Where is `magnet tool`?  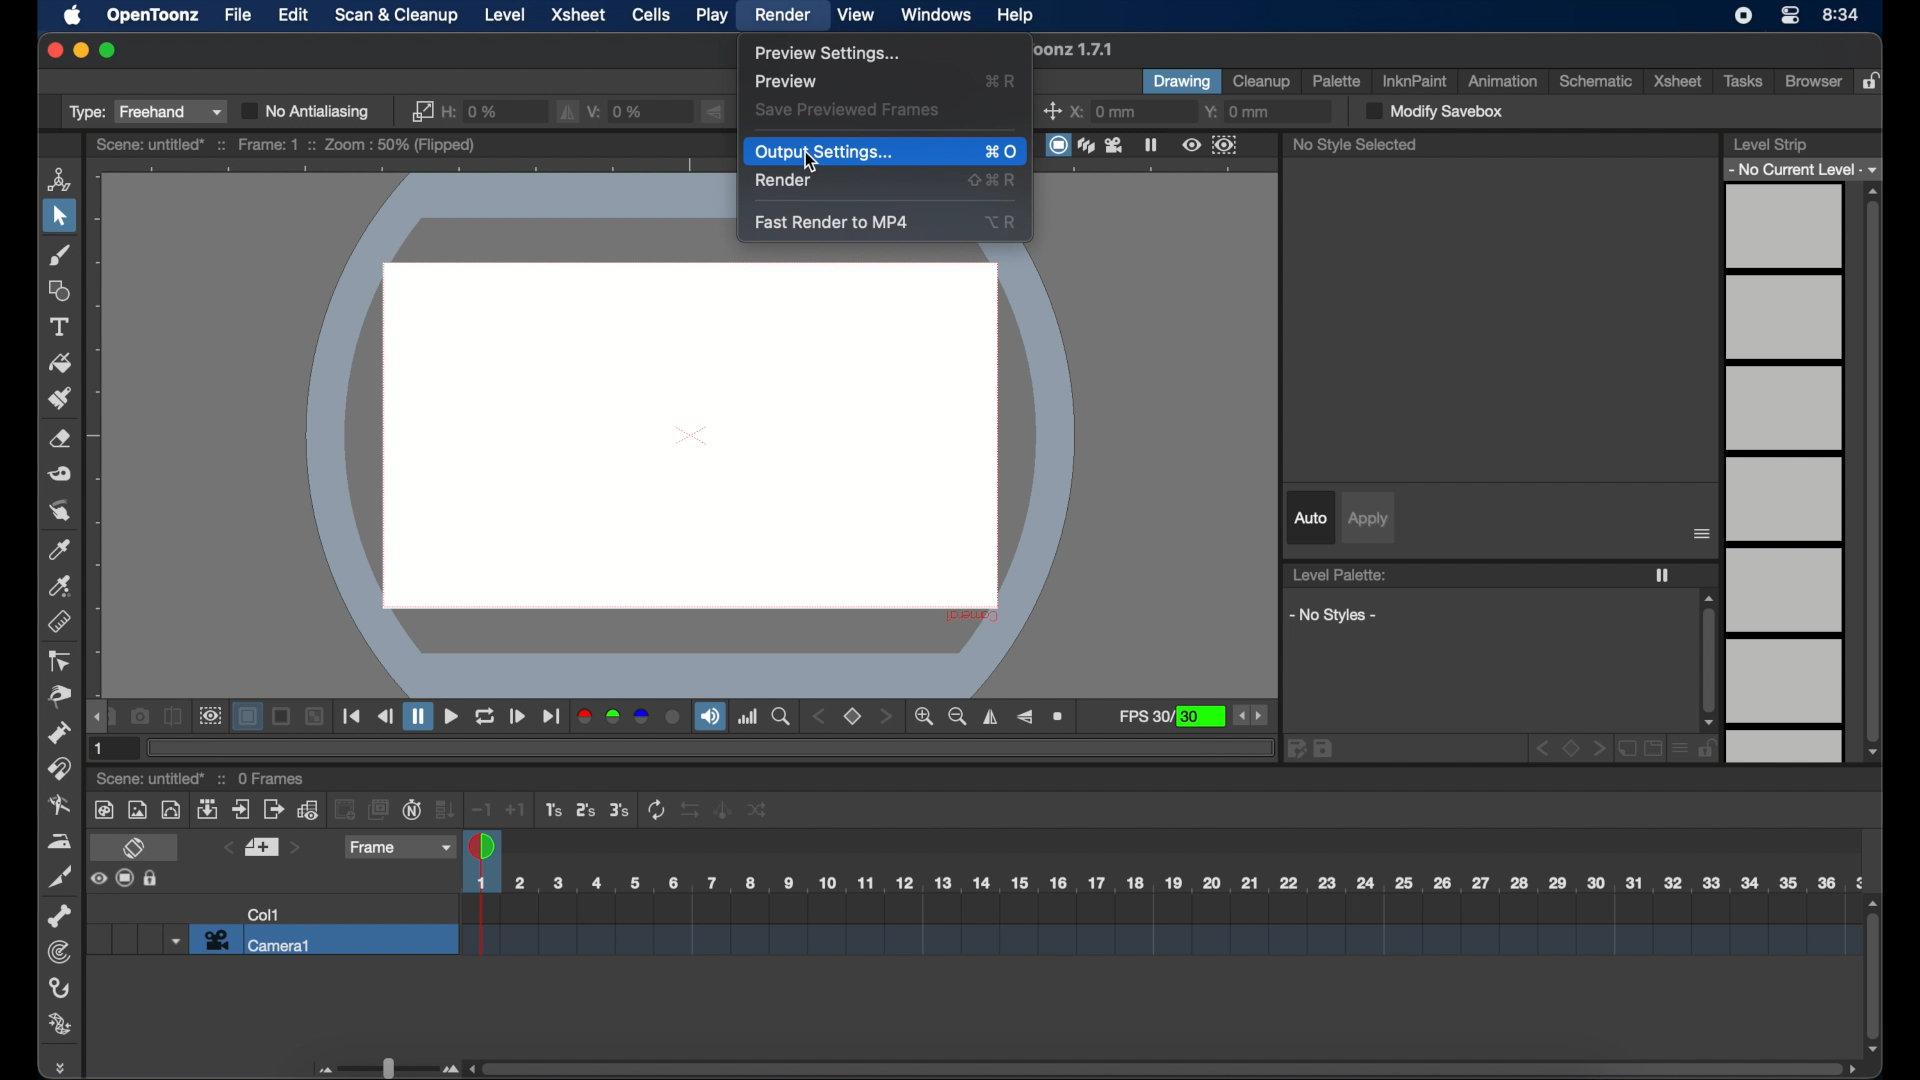
magnet tool is located at coordinates (61, 768).